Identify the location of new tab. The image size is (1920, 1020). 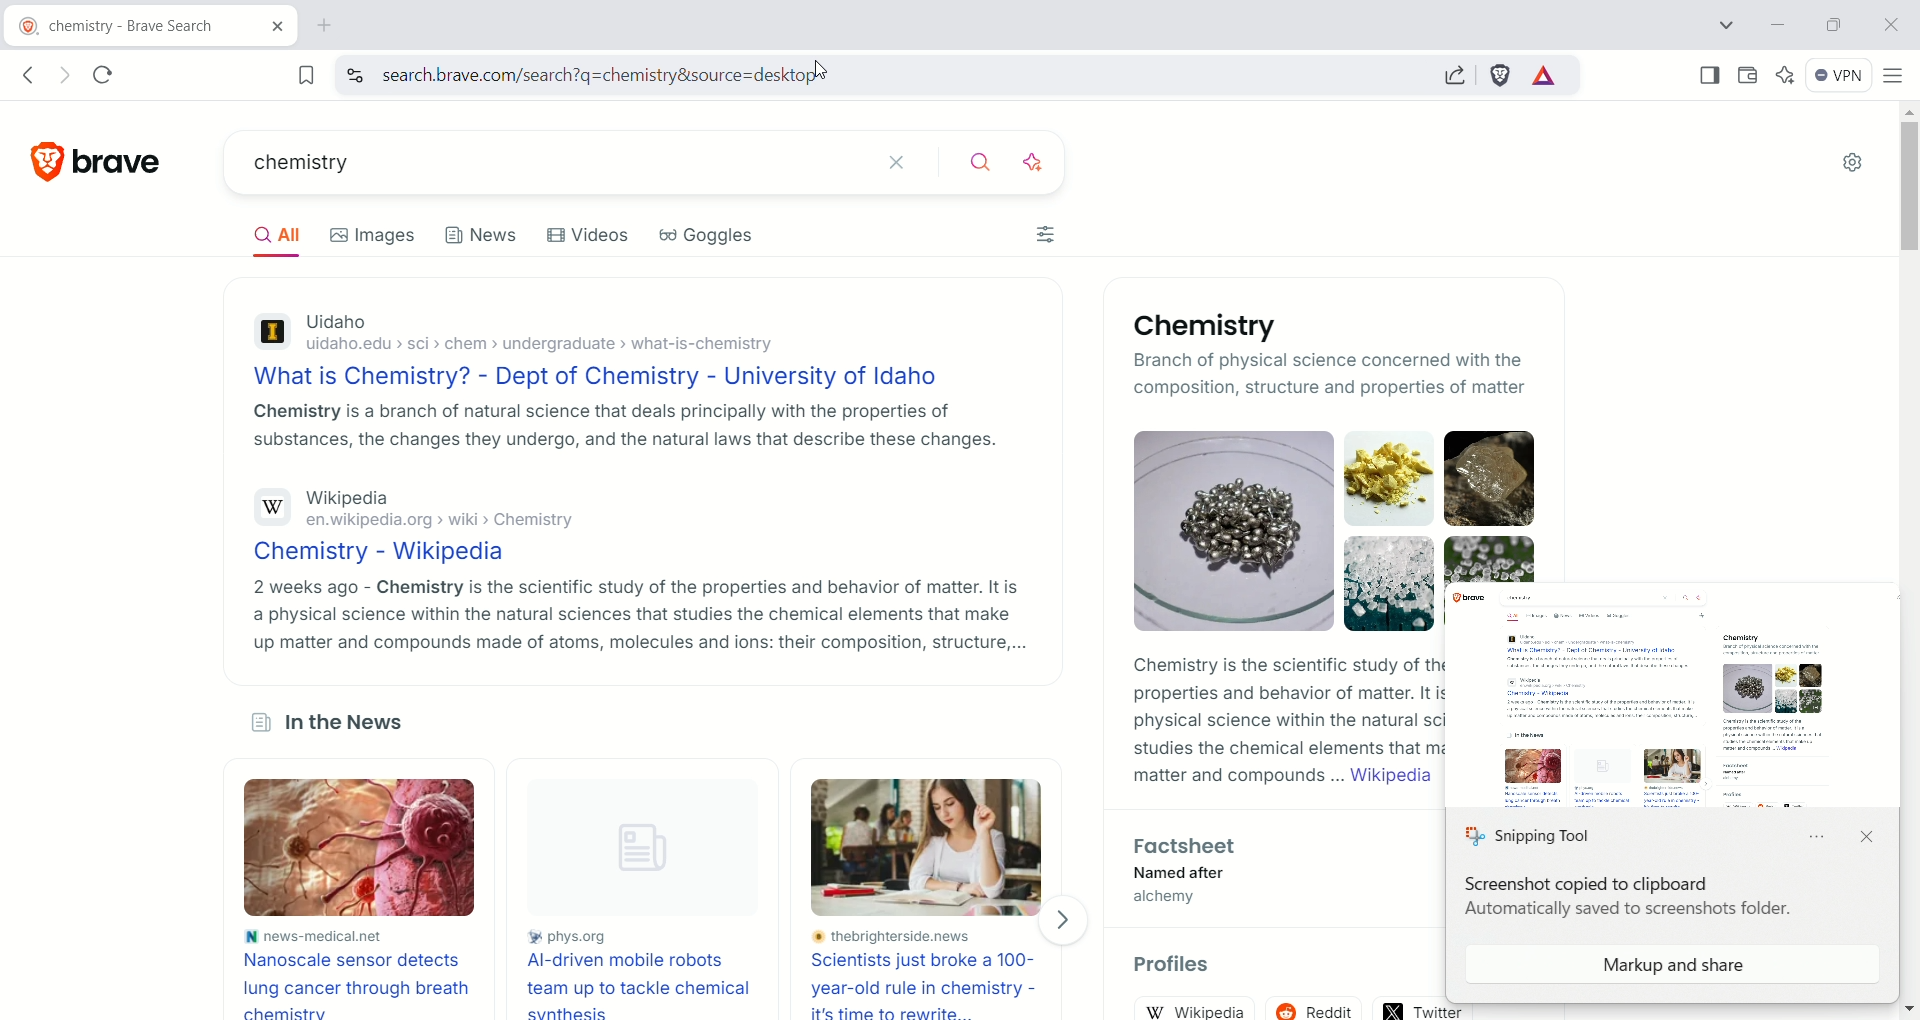
(326, 26).